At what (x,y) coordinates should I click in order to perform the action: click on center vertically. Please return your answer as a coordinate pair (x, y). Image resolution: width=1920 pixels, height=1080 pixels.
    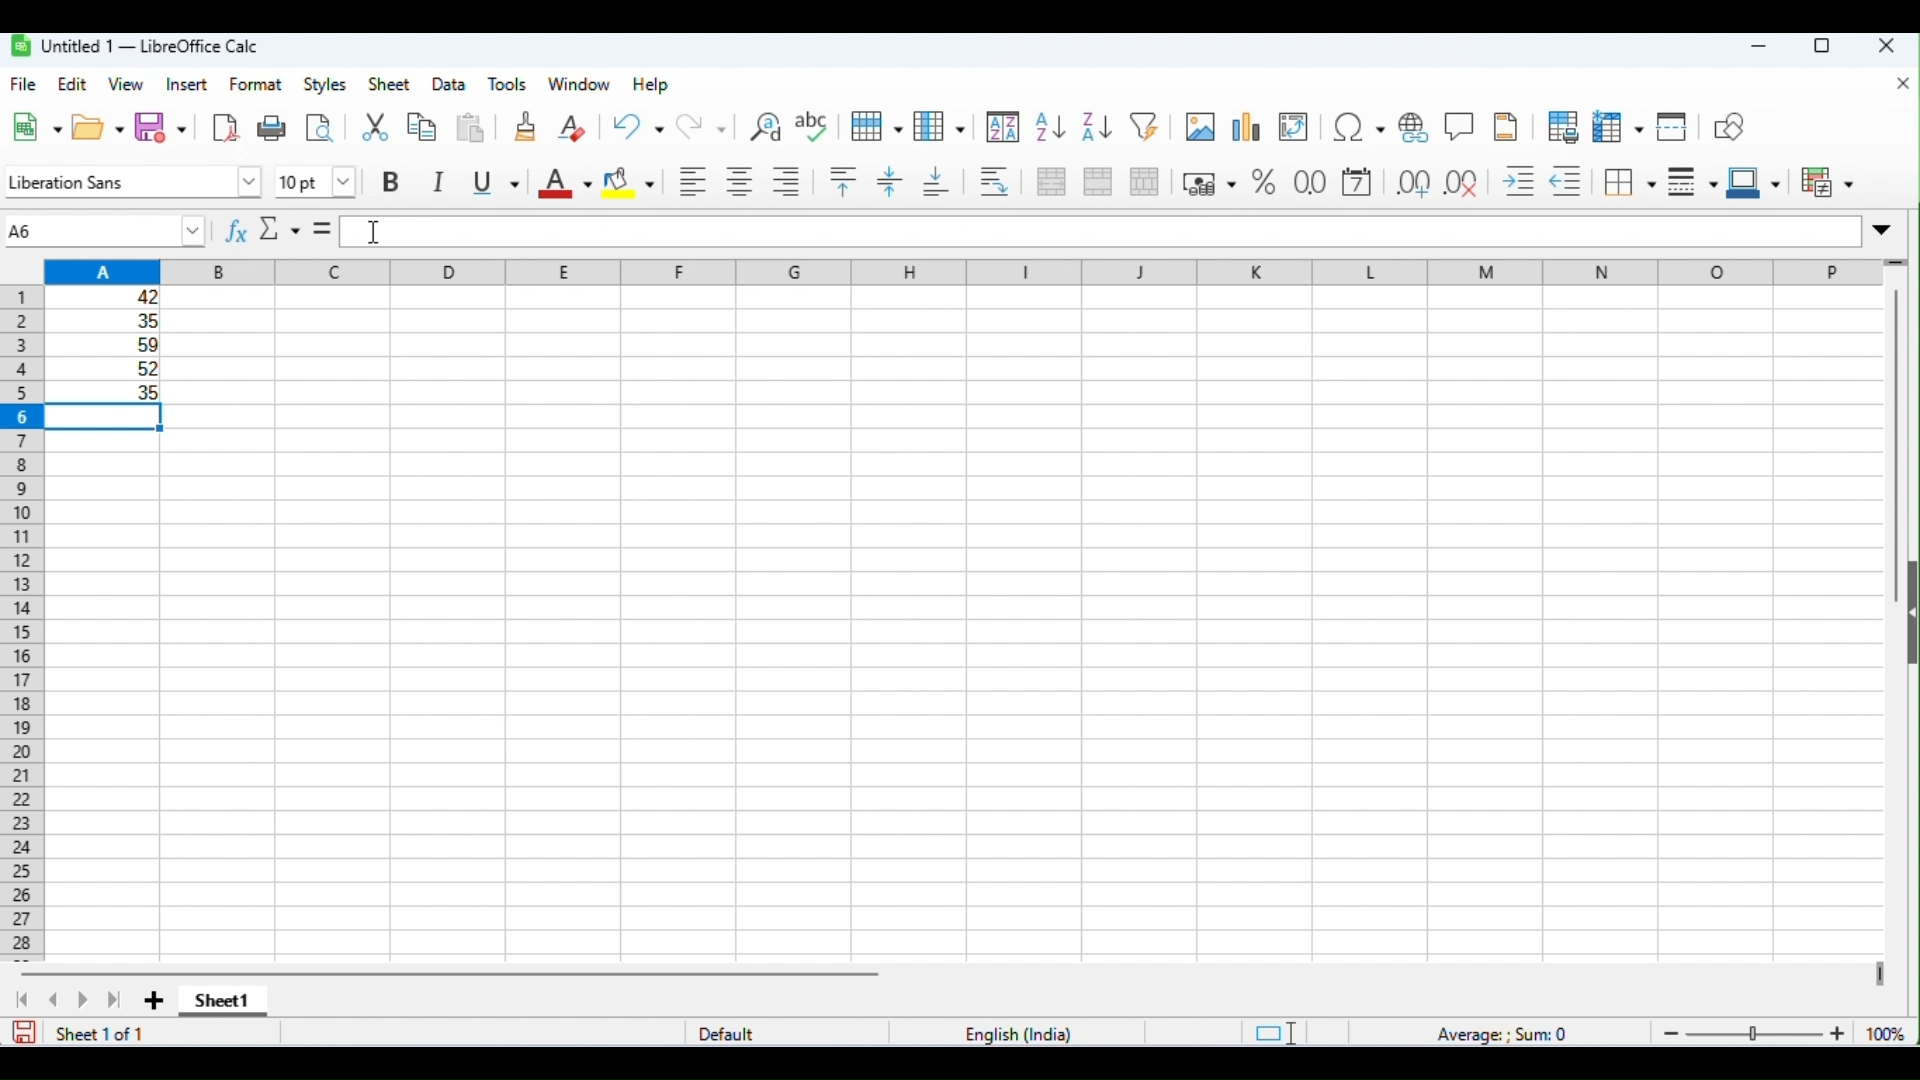
    Looking at the image, I should click on (890, 182).